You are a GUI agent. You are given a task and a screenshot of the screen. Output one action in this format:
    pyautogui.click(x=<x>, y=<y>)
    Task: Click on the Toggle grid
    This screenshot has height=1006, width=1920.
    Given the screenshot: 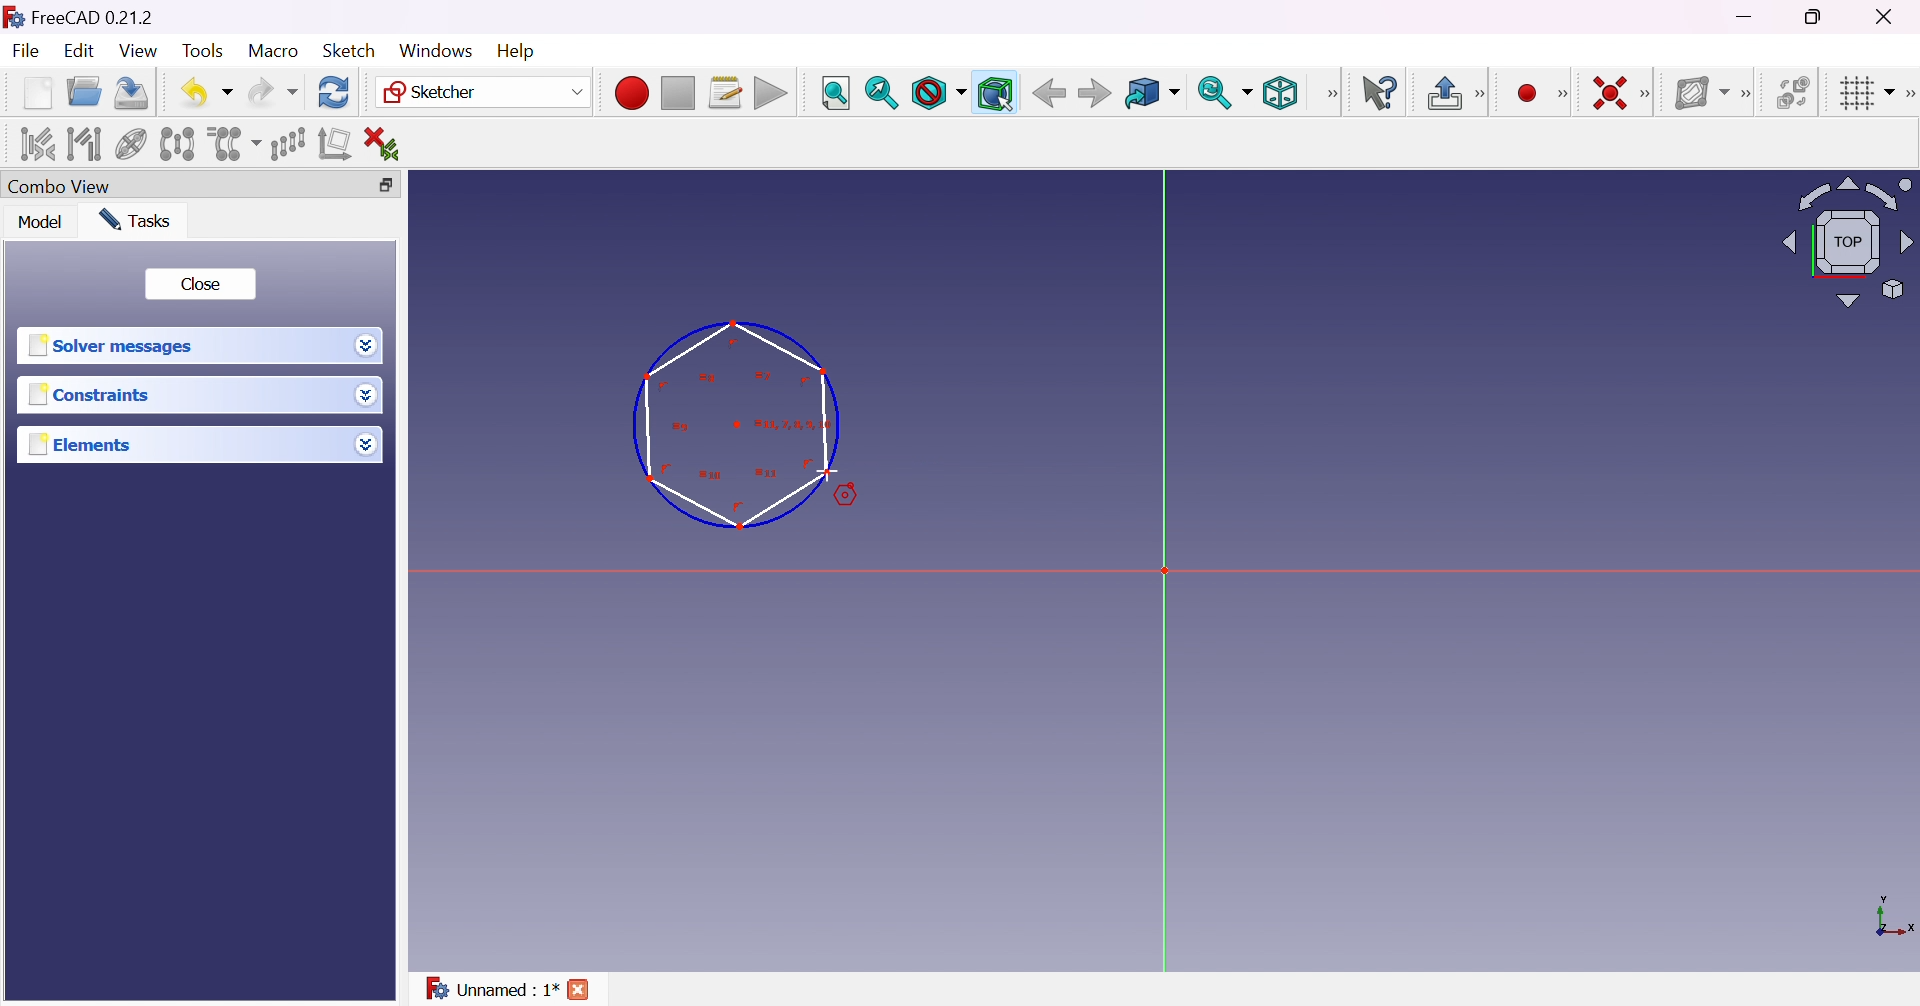 What is the action you would take?
    pyautogui.click(x=1868, y=94)
    